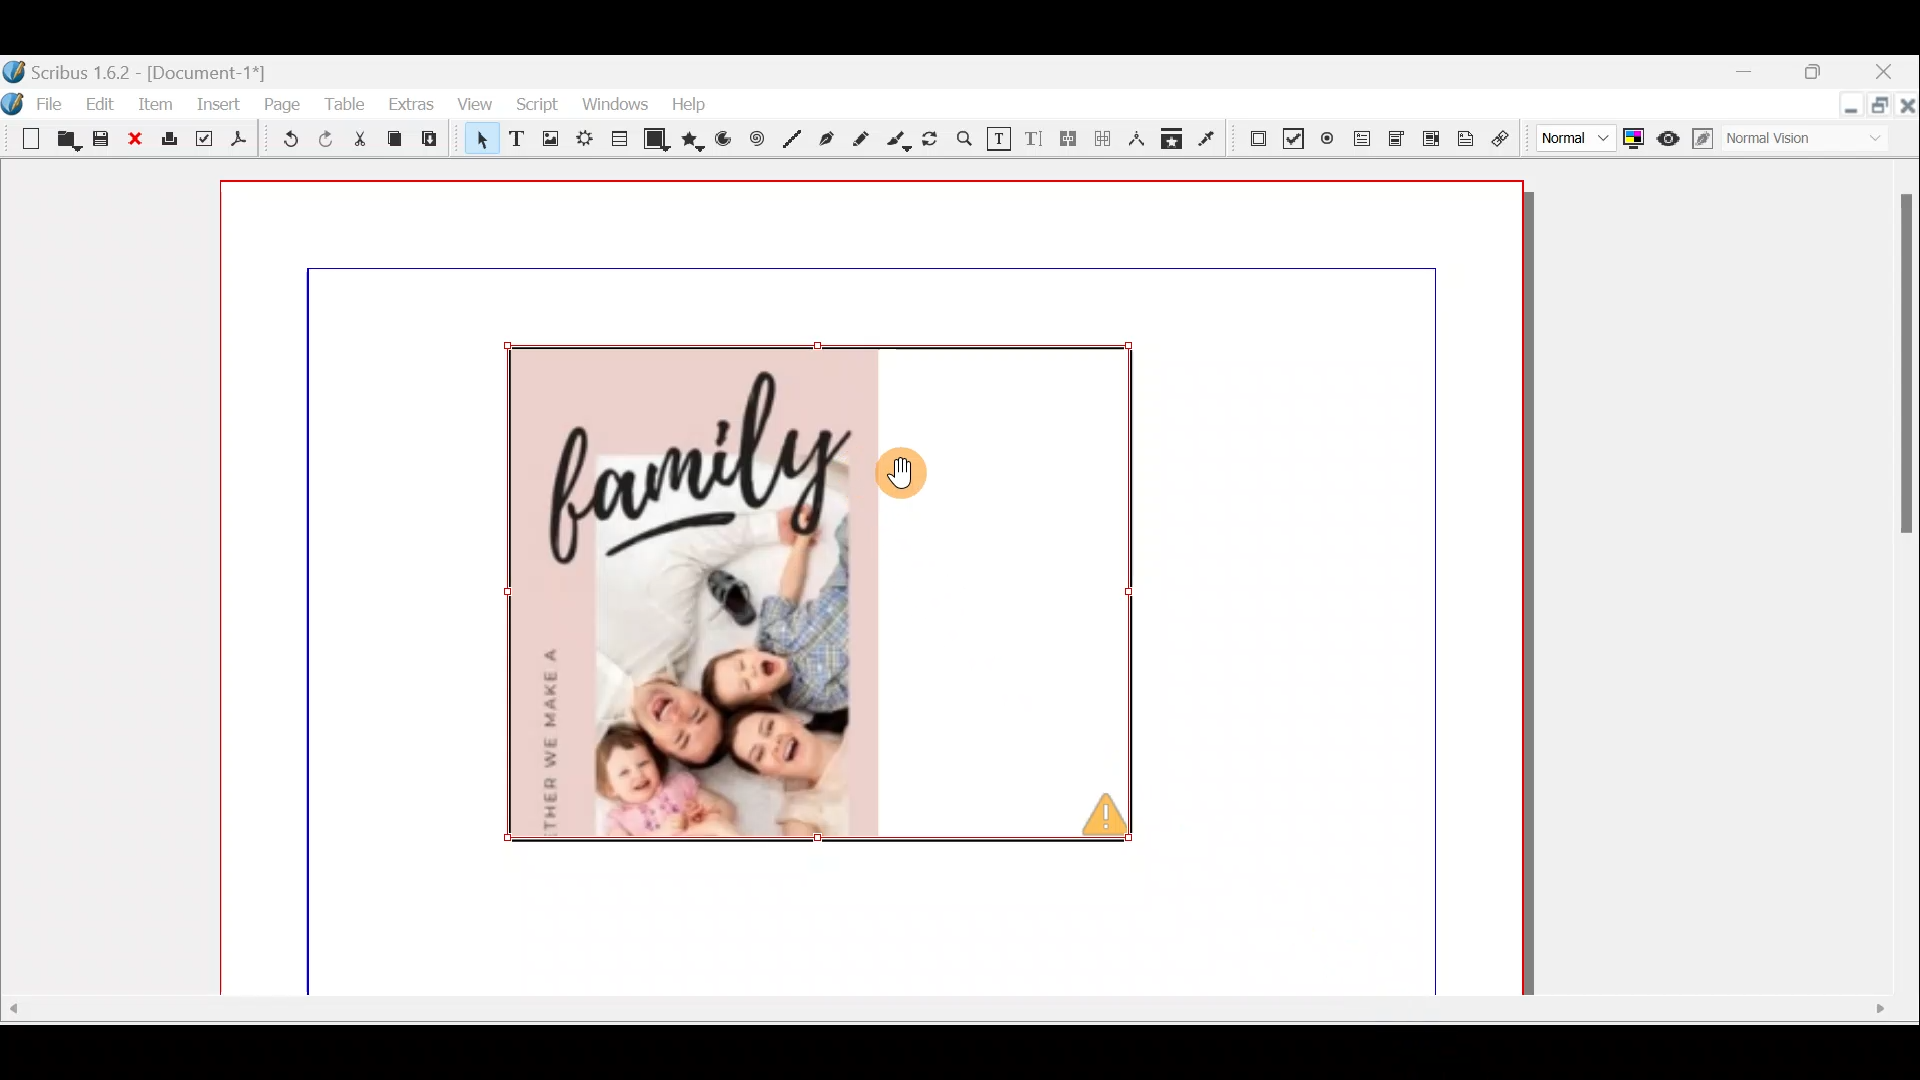 This screenshot has height=1080, width=1920. I want to click on PDF check box, so click(1290, 137).